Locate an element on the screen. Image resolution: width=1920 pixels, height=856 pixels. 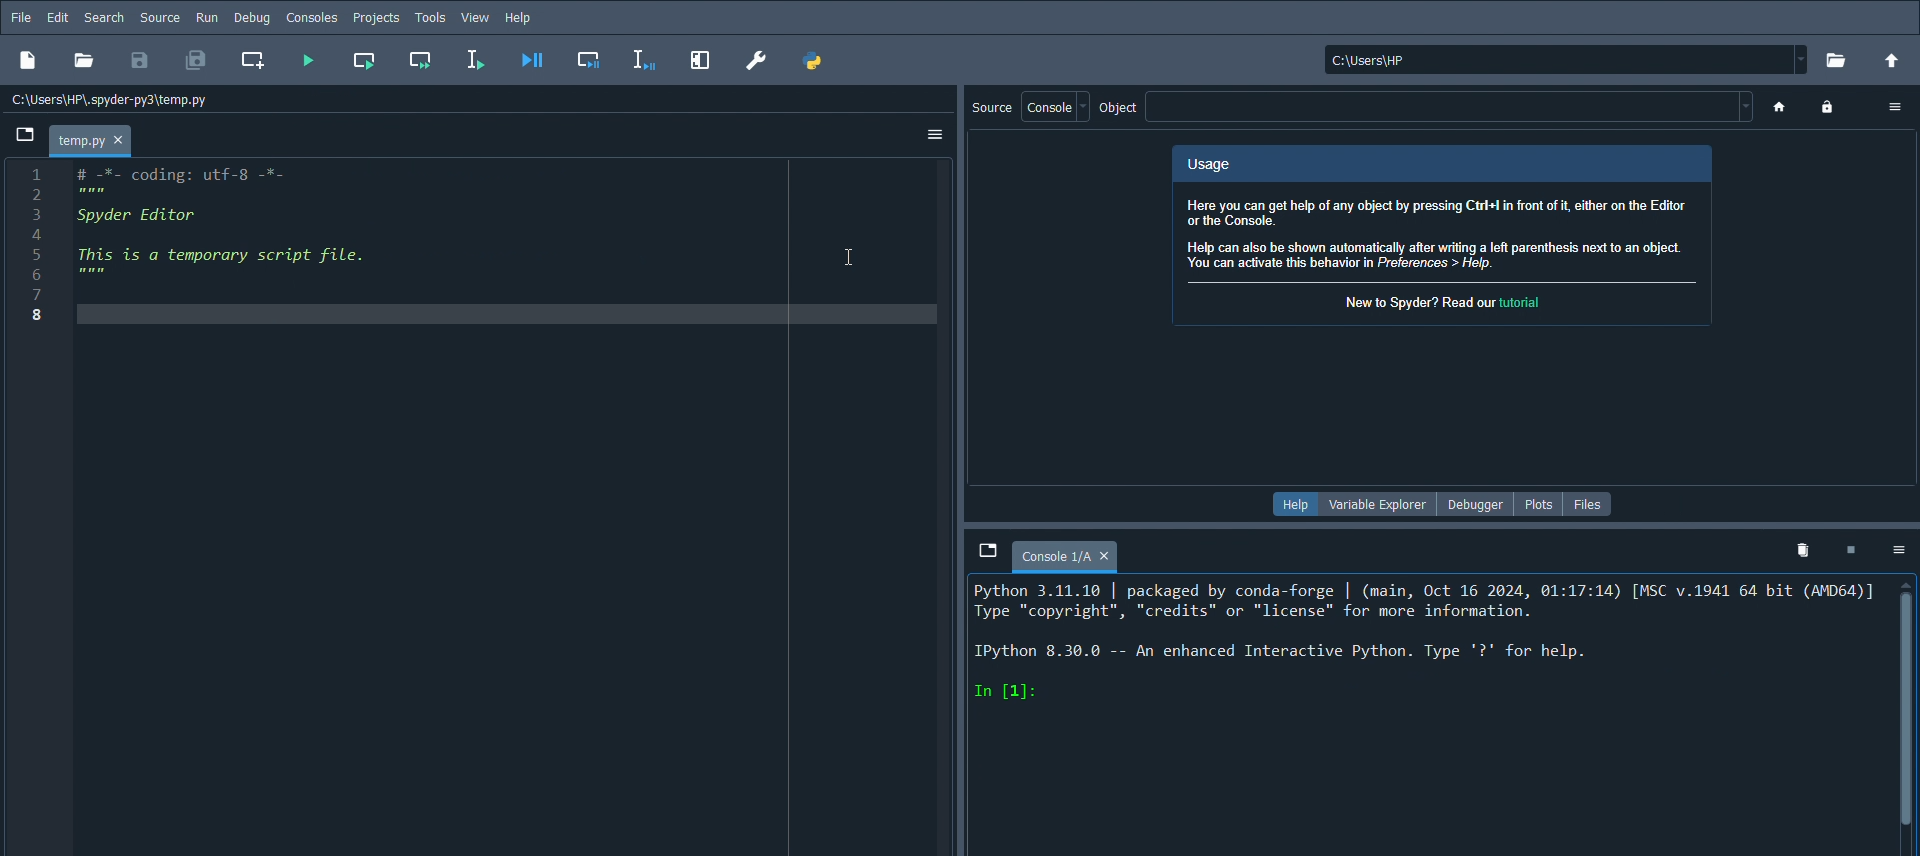
Help is located at coordinates (523, 18).